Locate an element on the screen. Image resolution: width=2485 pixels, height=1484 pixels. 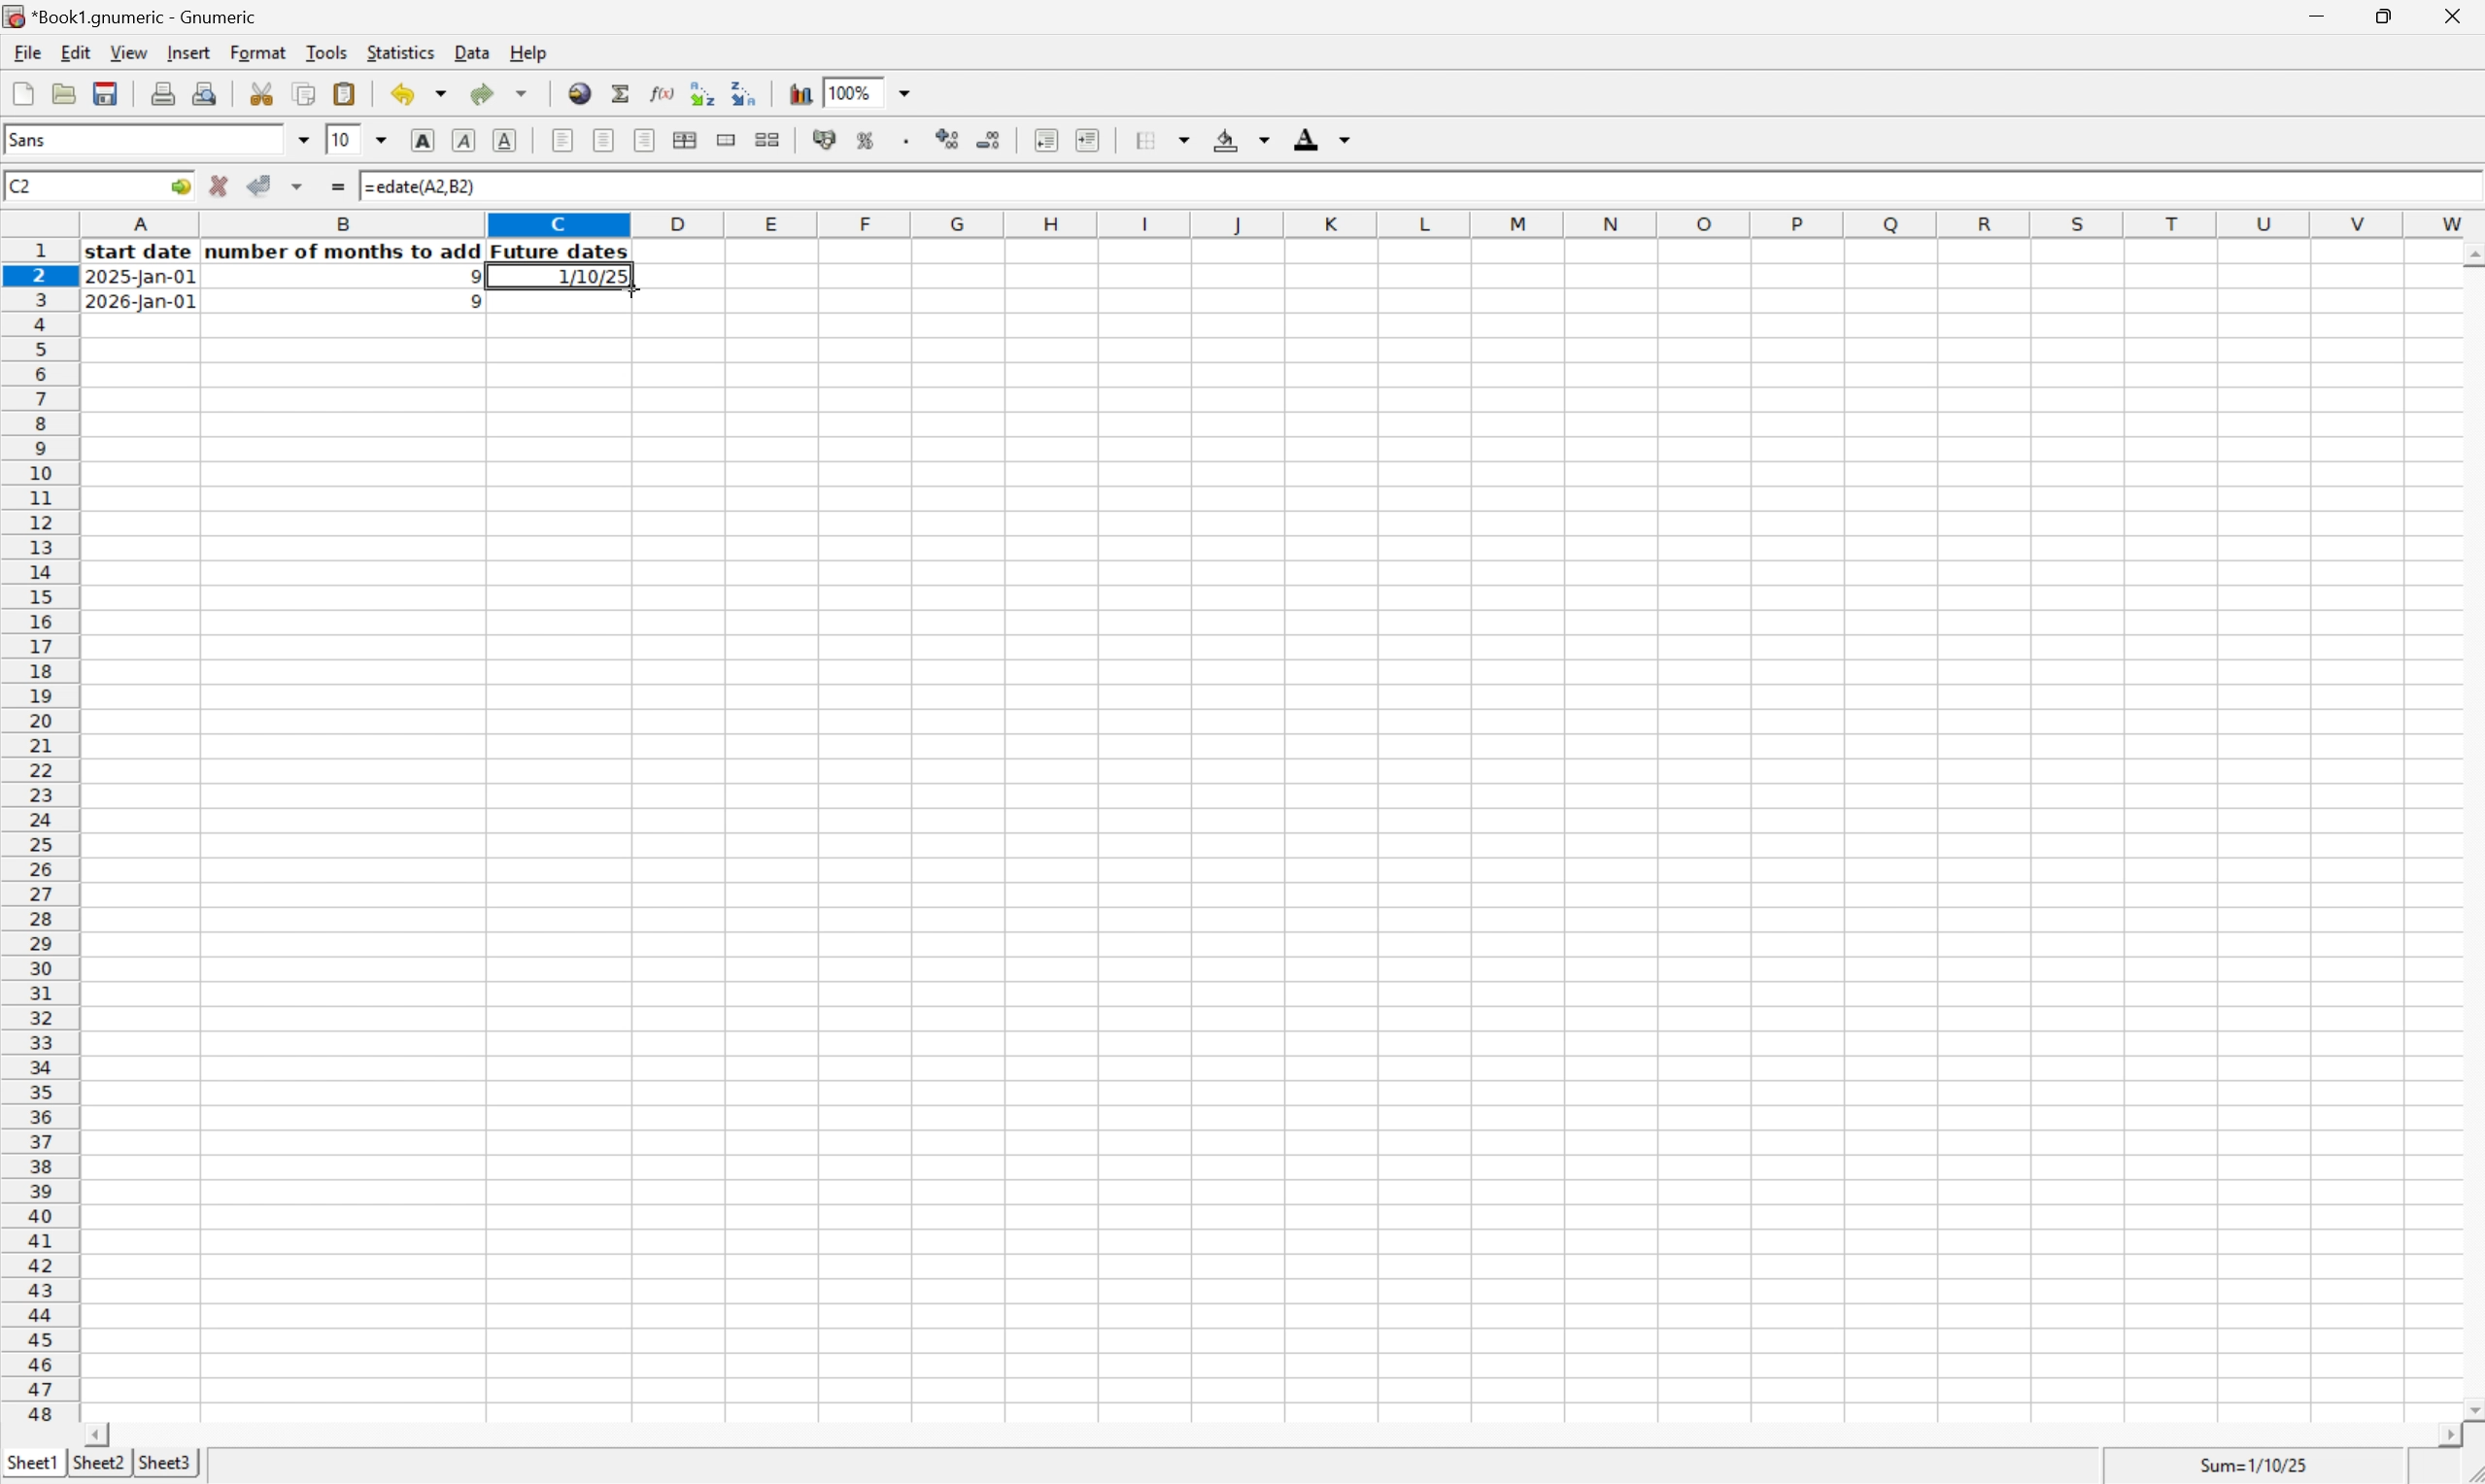
9 is located at coordinates (468, 303).